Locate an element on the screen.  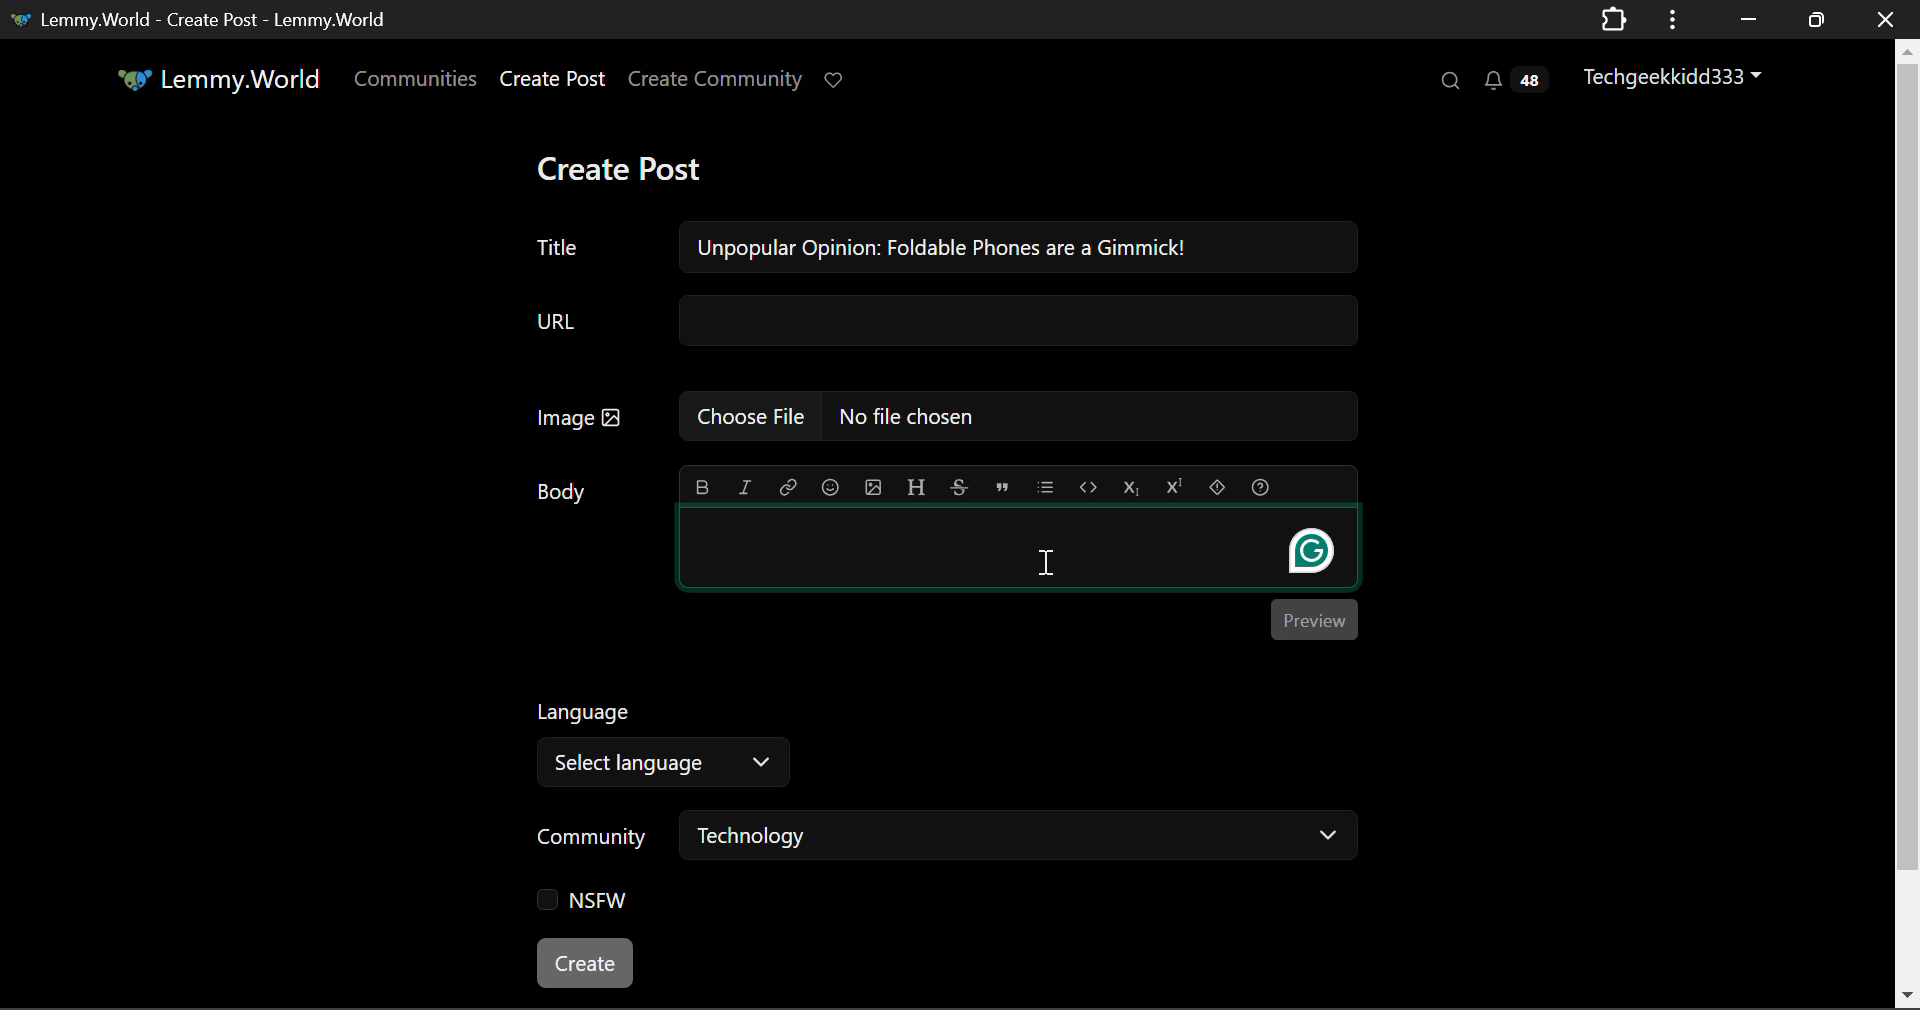
Search  is located at coordinates (1448, 80).